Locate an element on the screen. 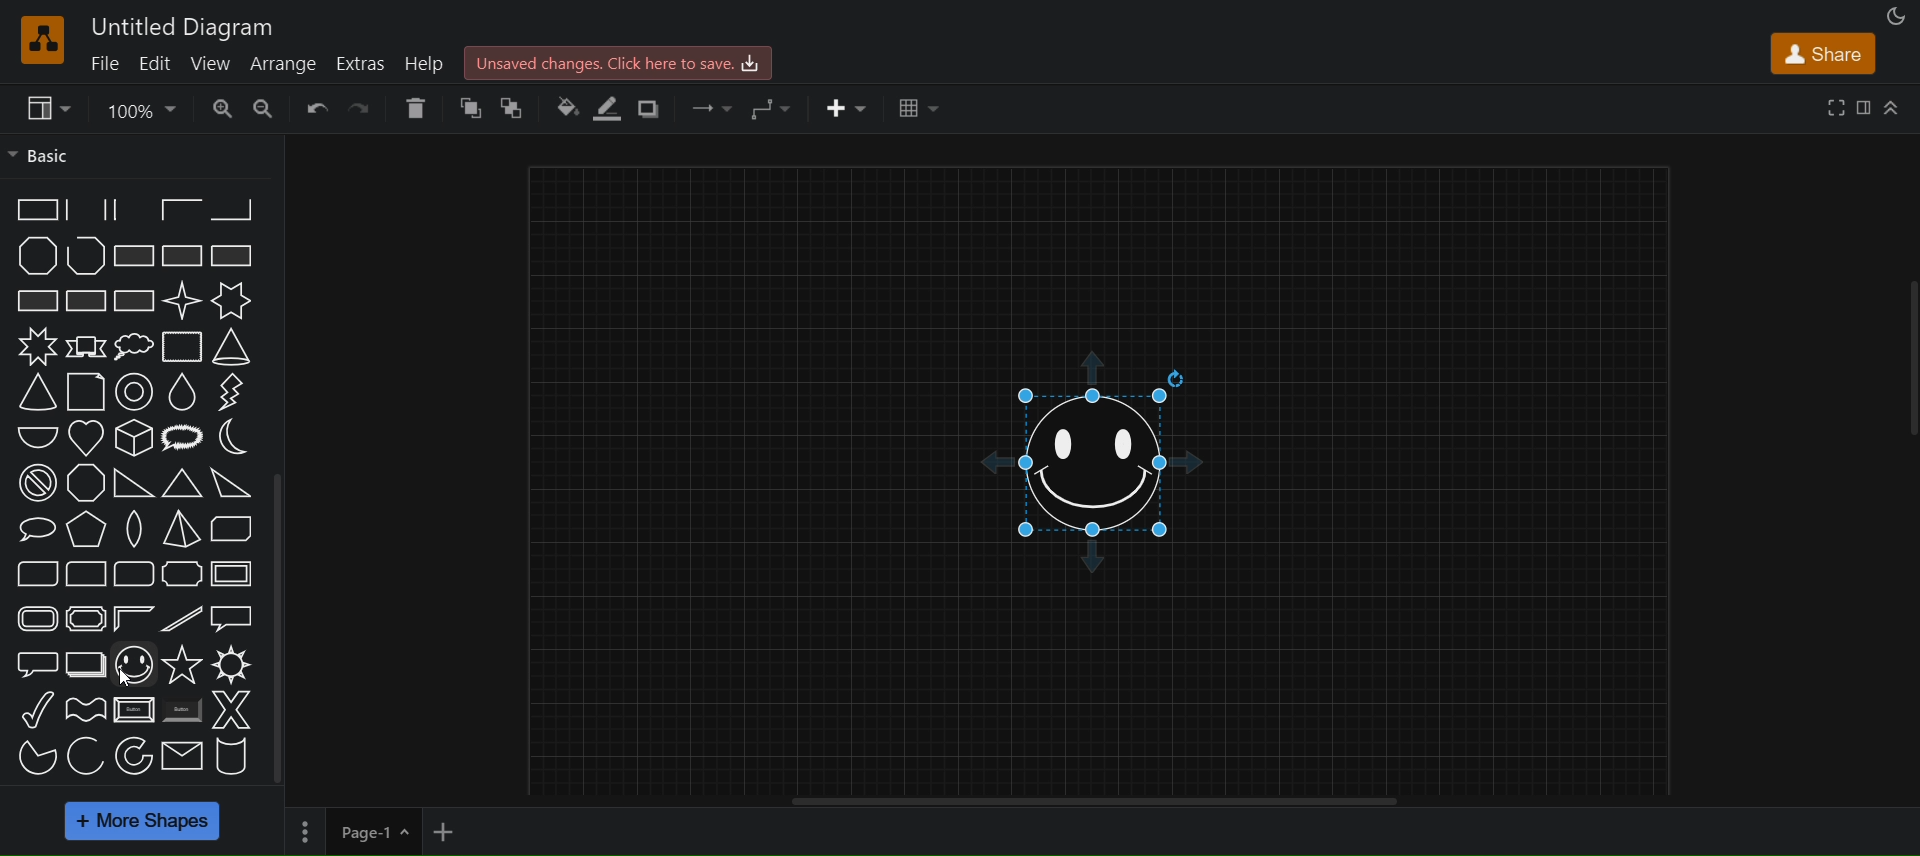  options is located at coordinates (302, 833).